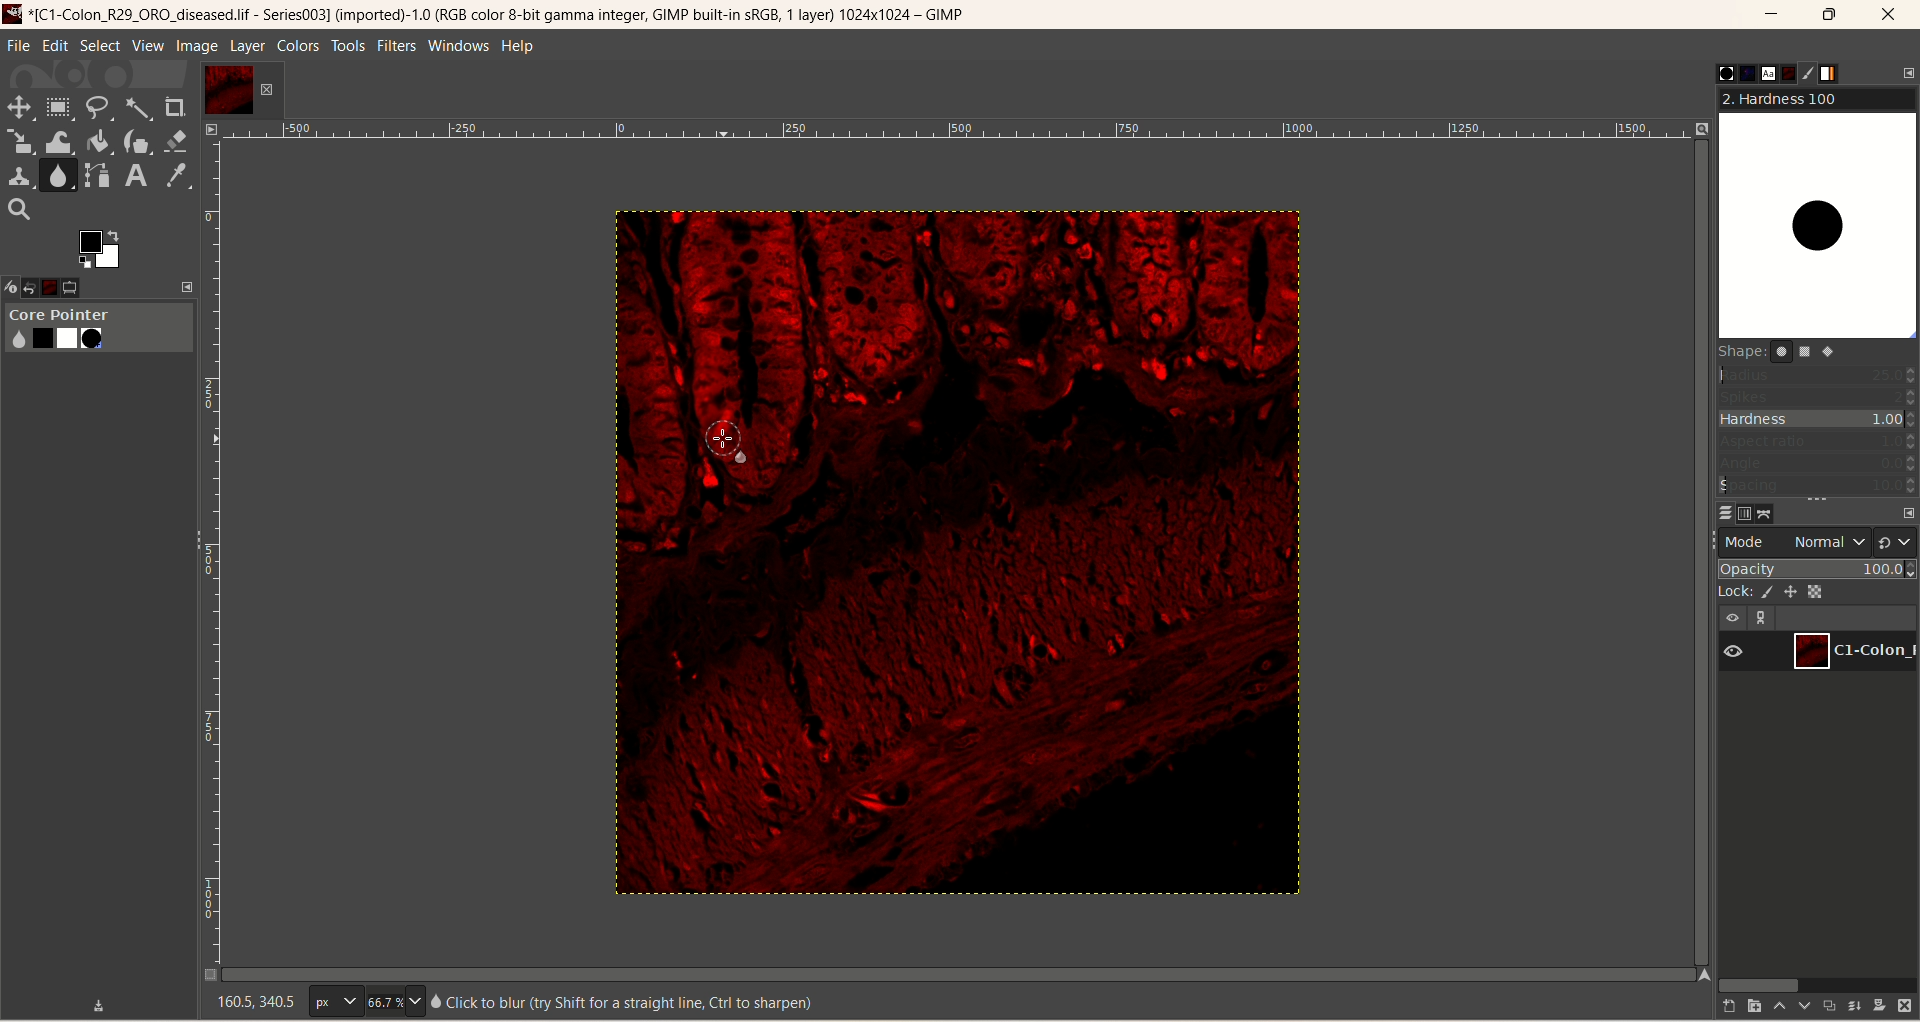 The height and width of the screenshot is (1022, 1920). What do you see at coordinates (56, 45) in the screenshot?
I see `edit` at bounding box center [56, 45].